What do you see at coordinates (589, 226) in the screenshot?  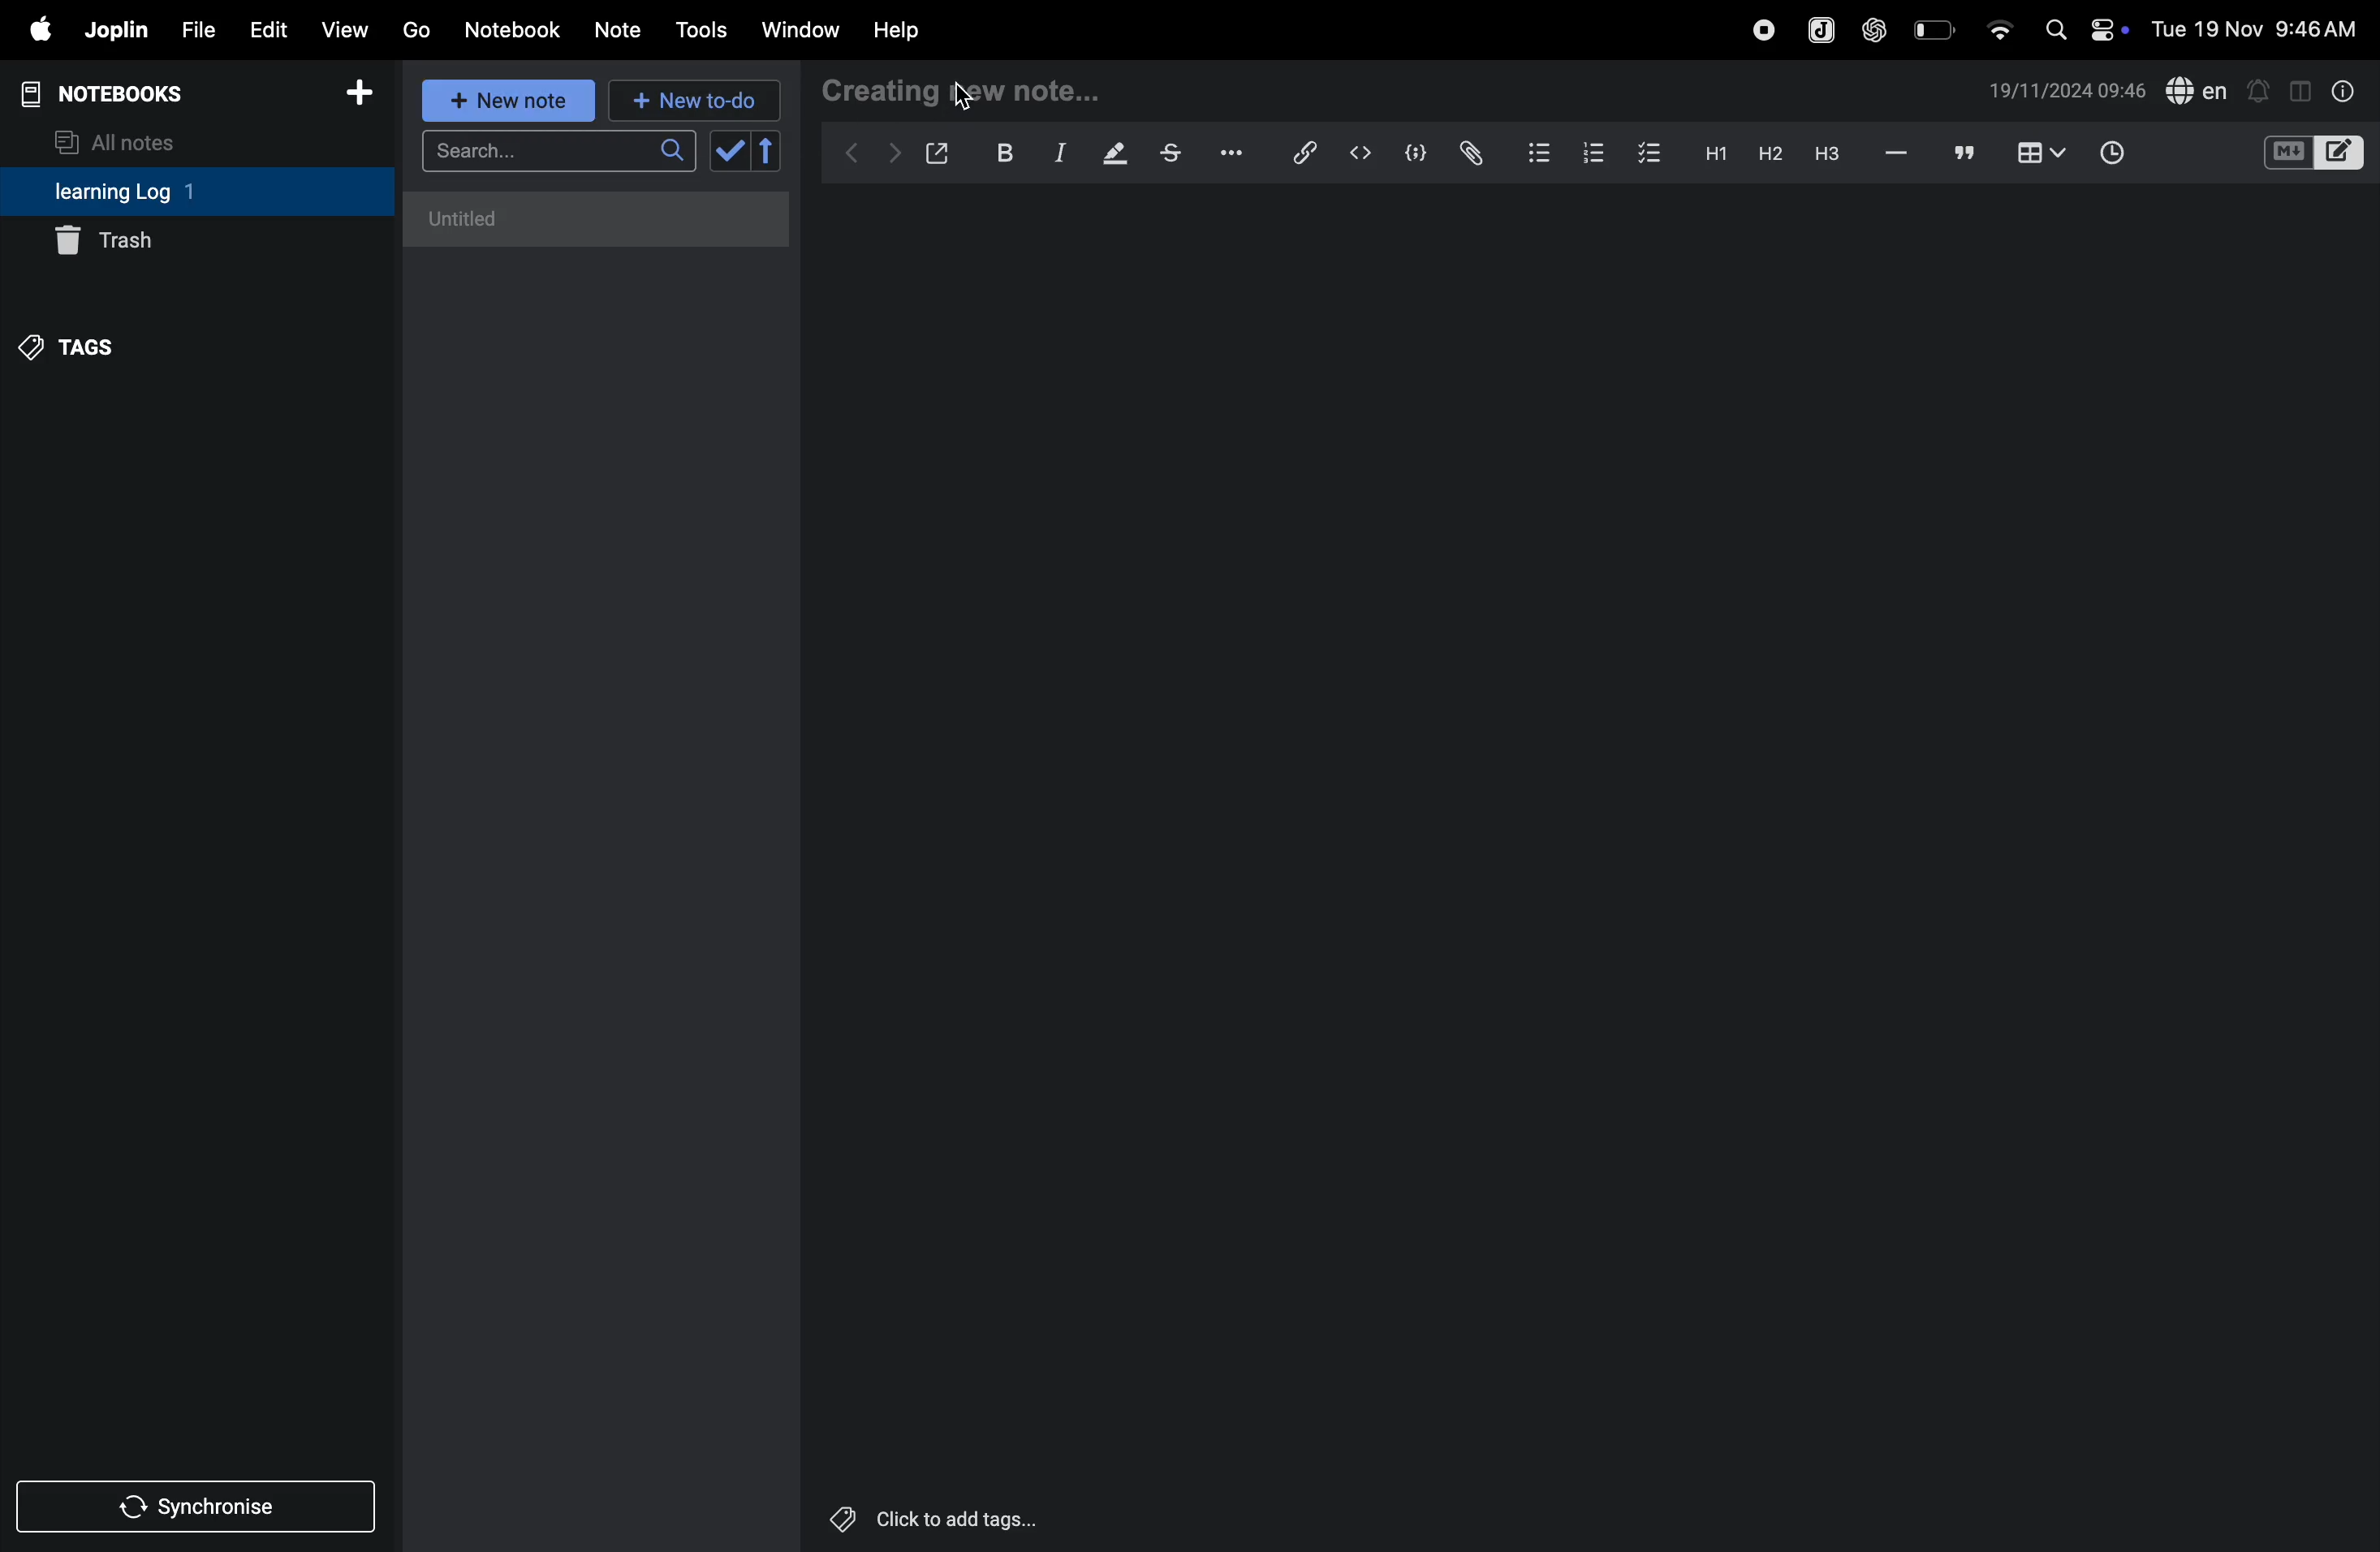 I see `no notes here` at bounding box center [589, 226].